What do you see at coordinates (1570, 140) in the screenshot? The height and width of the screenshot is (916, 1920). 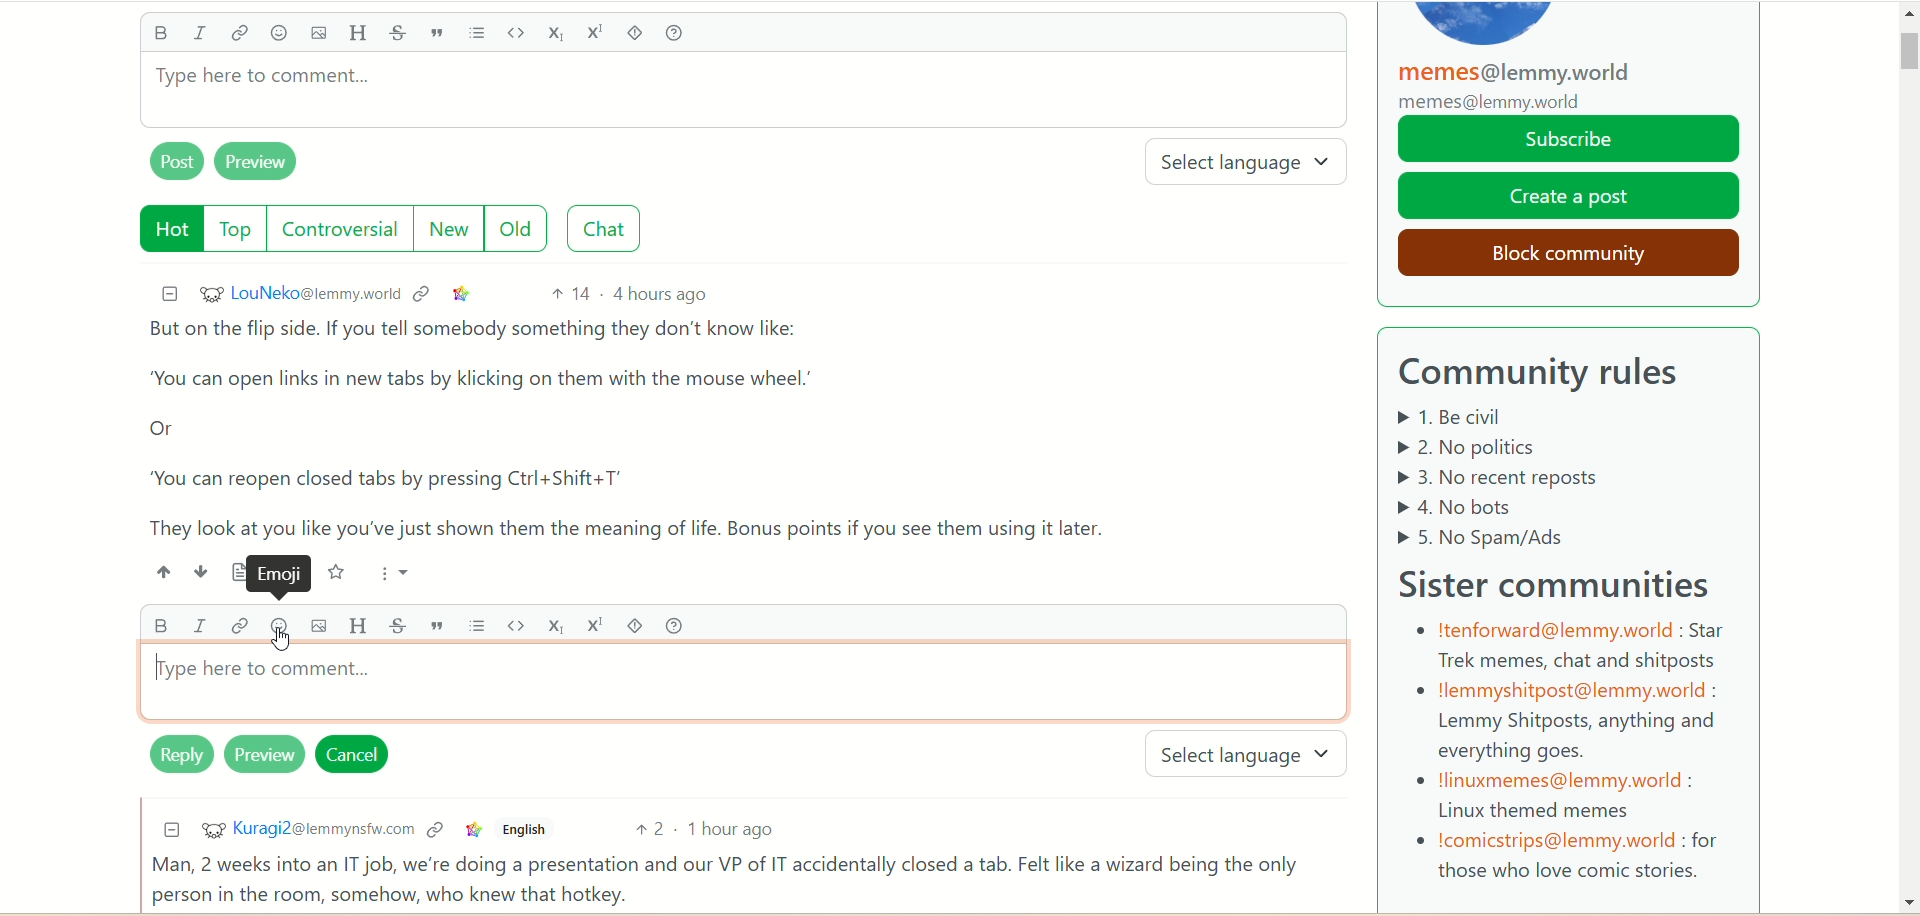 I see `subscribe` at bounding box center [1570, 140].